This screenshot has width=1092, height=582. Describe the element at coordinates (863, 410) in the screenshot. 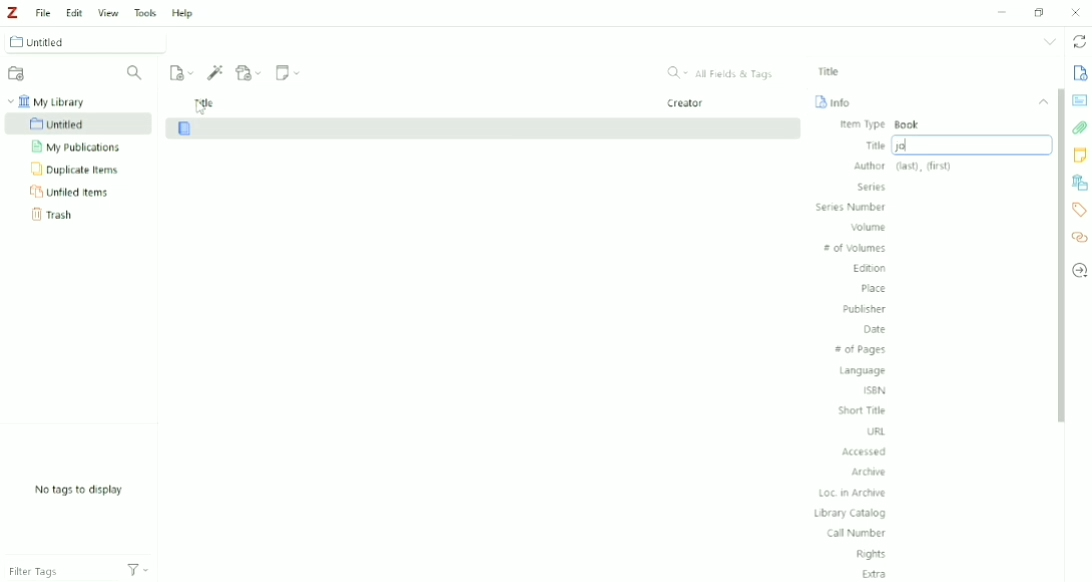

I see `Short Title` at that location.